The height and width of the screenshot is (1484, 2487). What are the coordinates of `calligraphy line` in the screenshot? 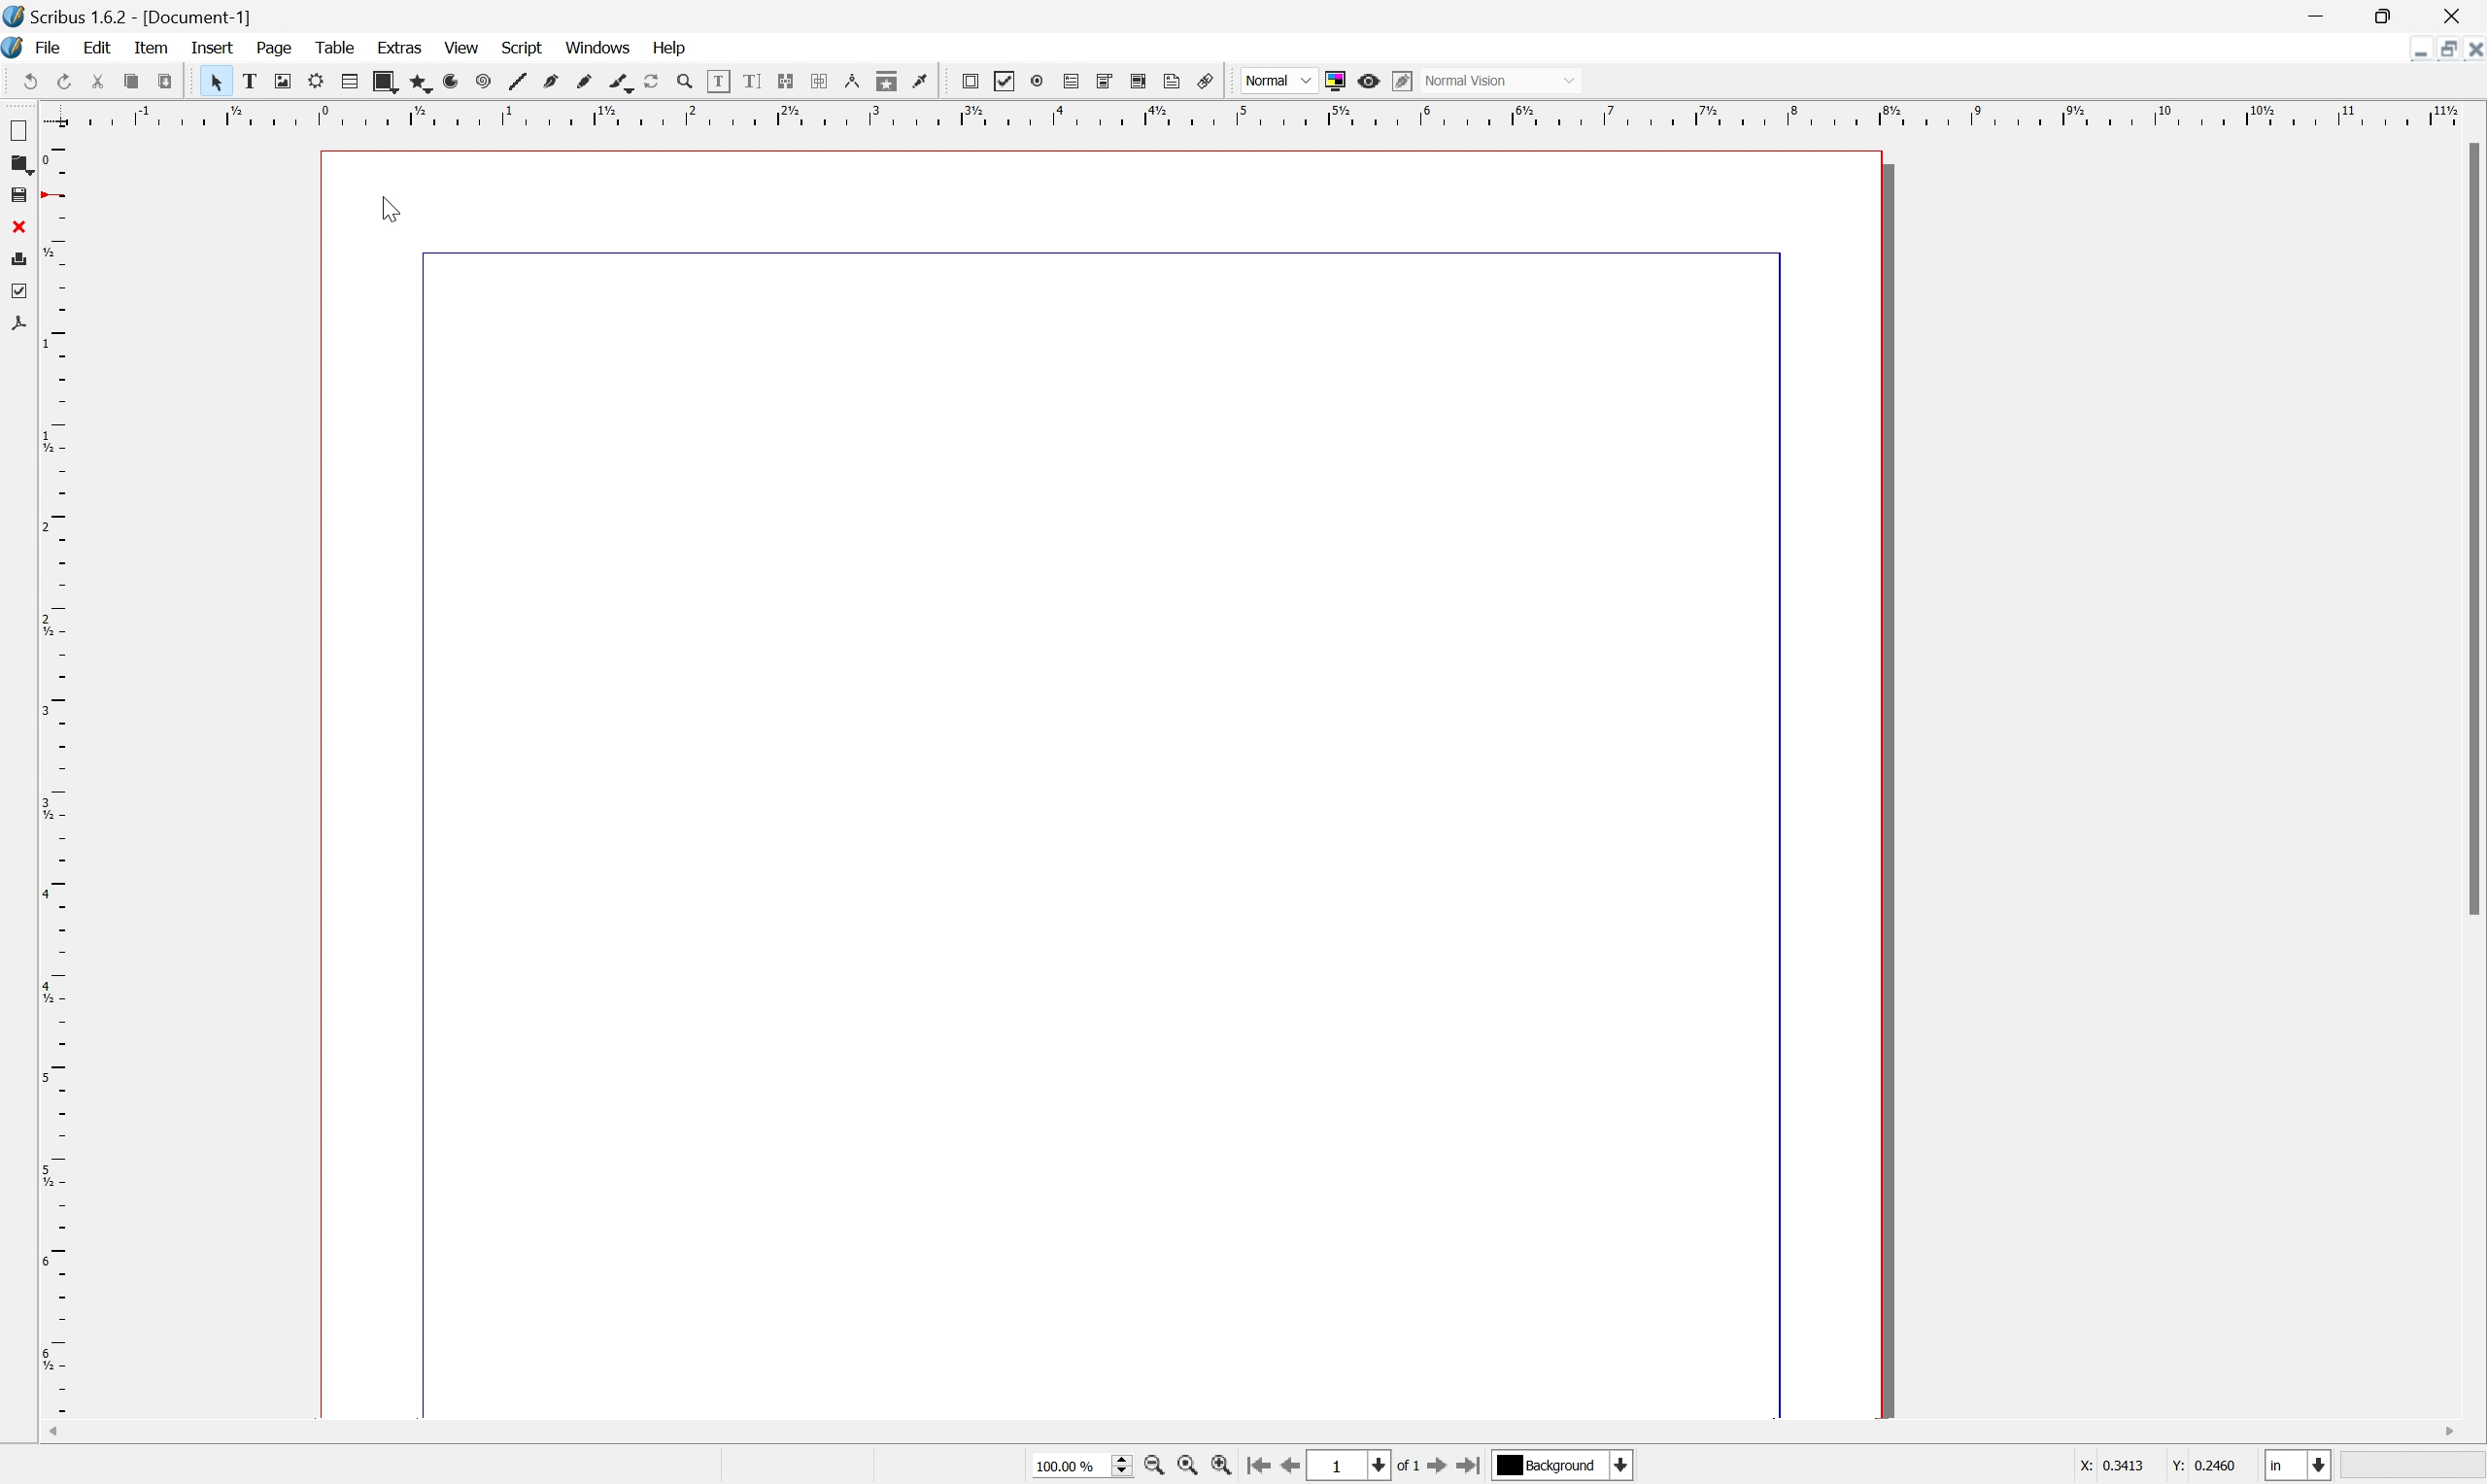 It's located at (850, 79).